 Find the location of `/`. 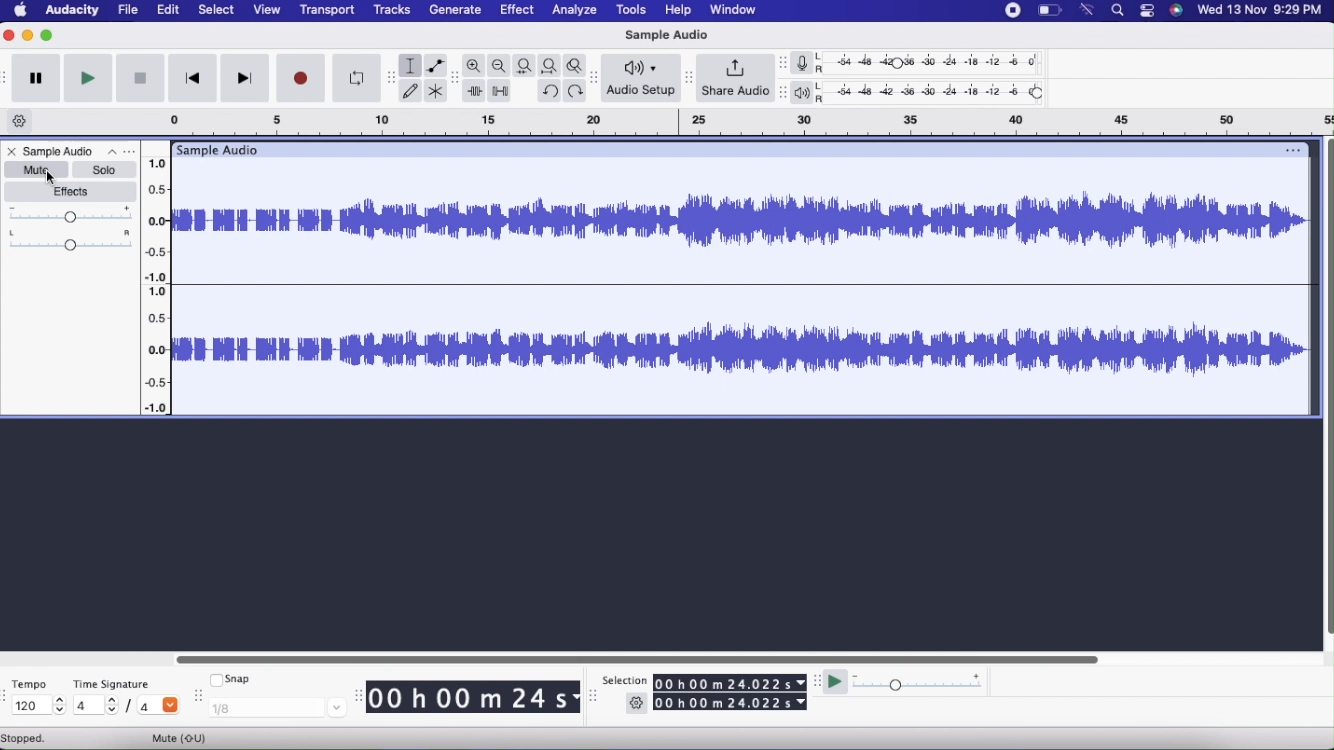

/ is located at coordinates (131, 706).